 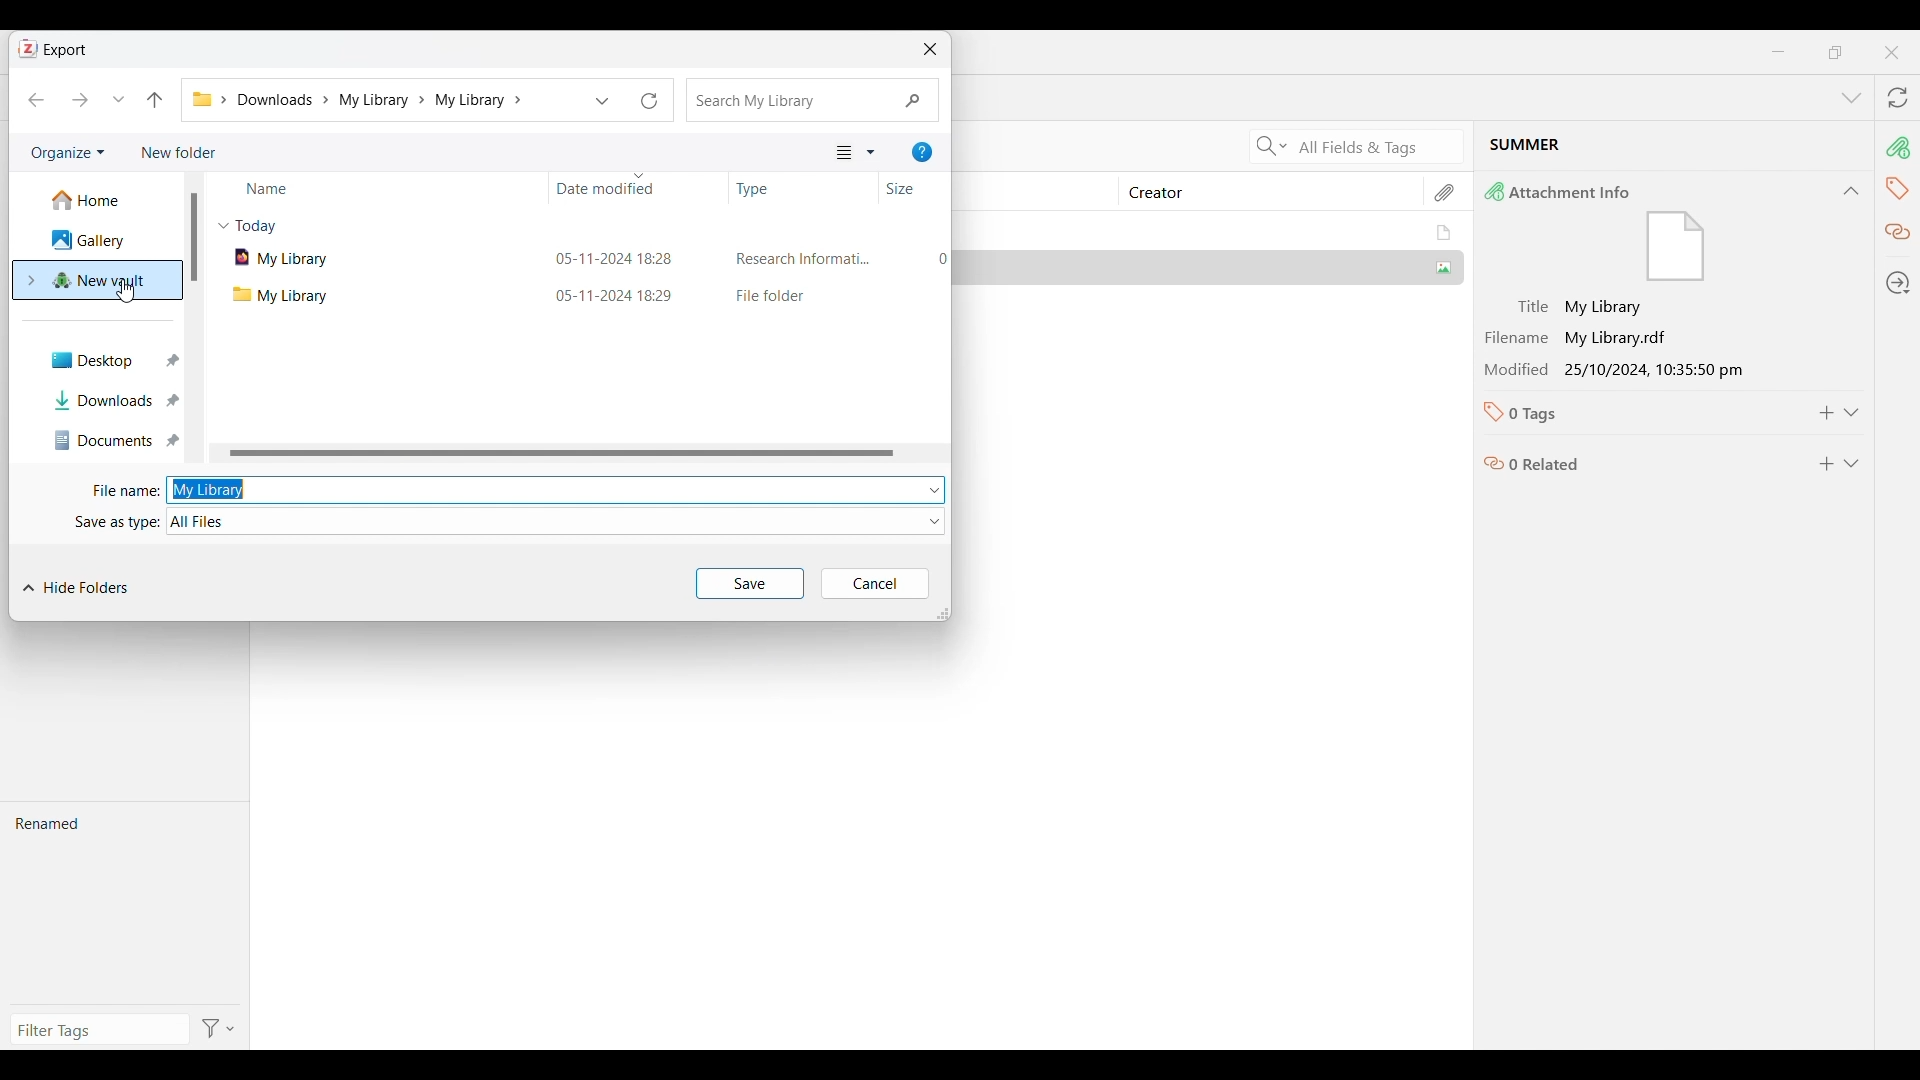 I want to click on Forward, so click(x=80, y=100).